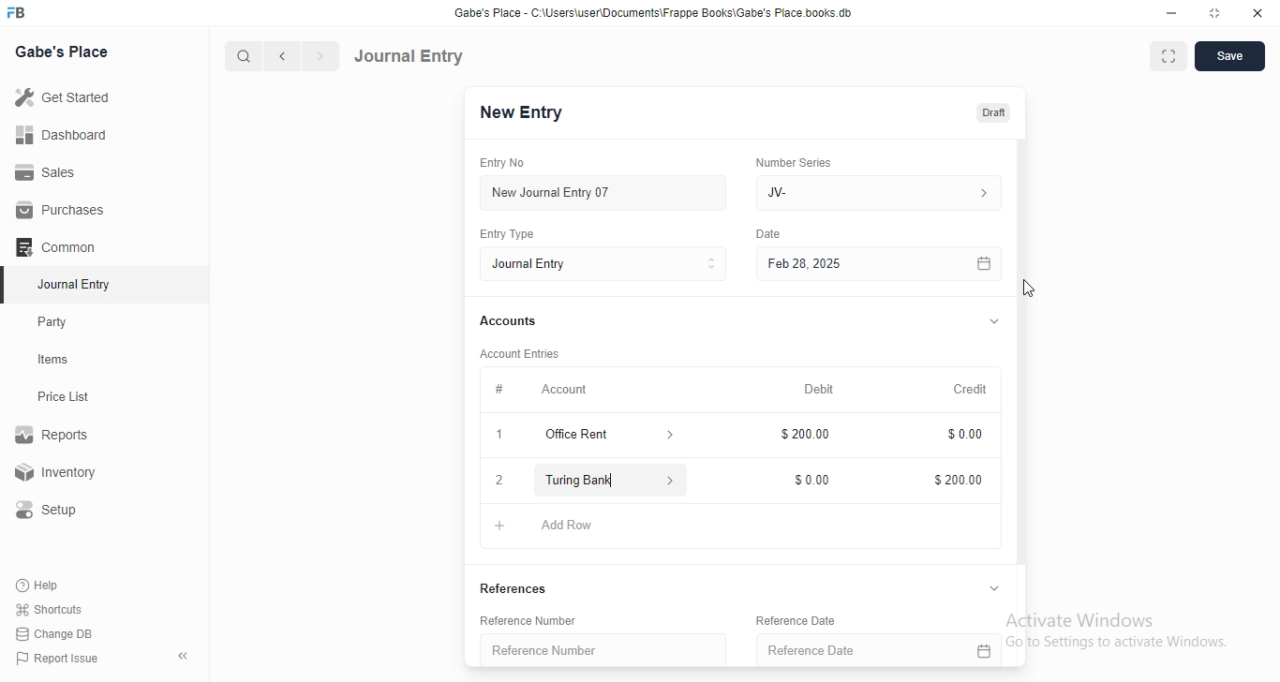 The height and width of the screenshot is (682, 1280). I want to click on 2, so click(499, 482).